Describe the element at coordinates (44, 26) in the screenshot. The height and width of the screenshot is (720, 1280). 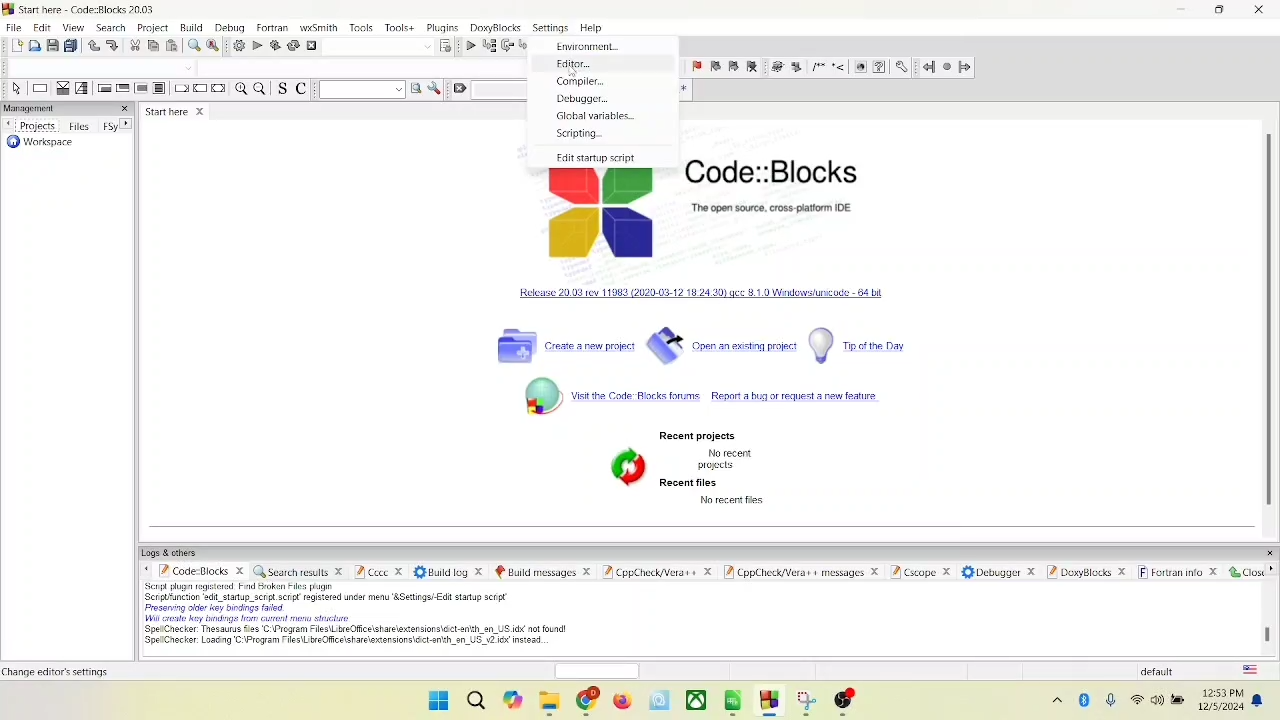
I see `edit` at that location.